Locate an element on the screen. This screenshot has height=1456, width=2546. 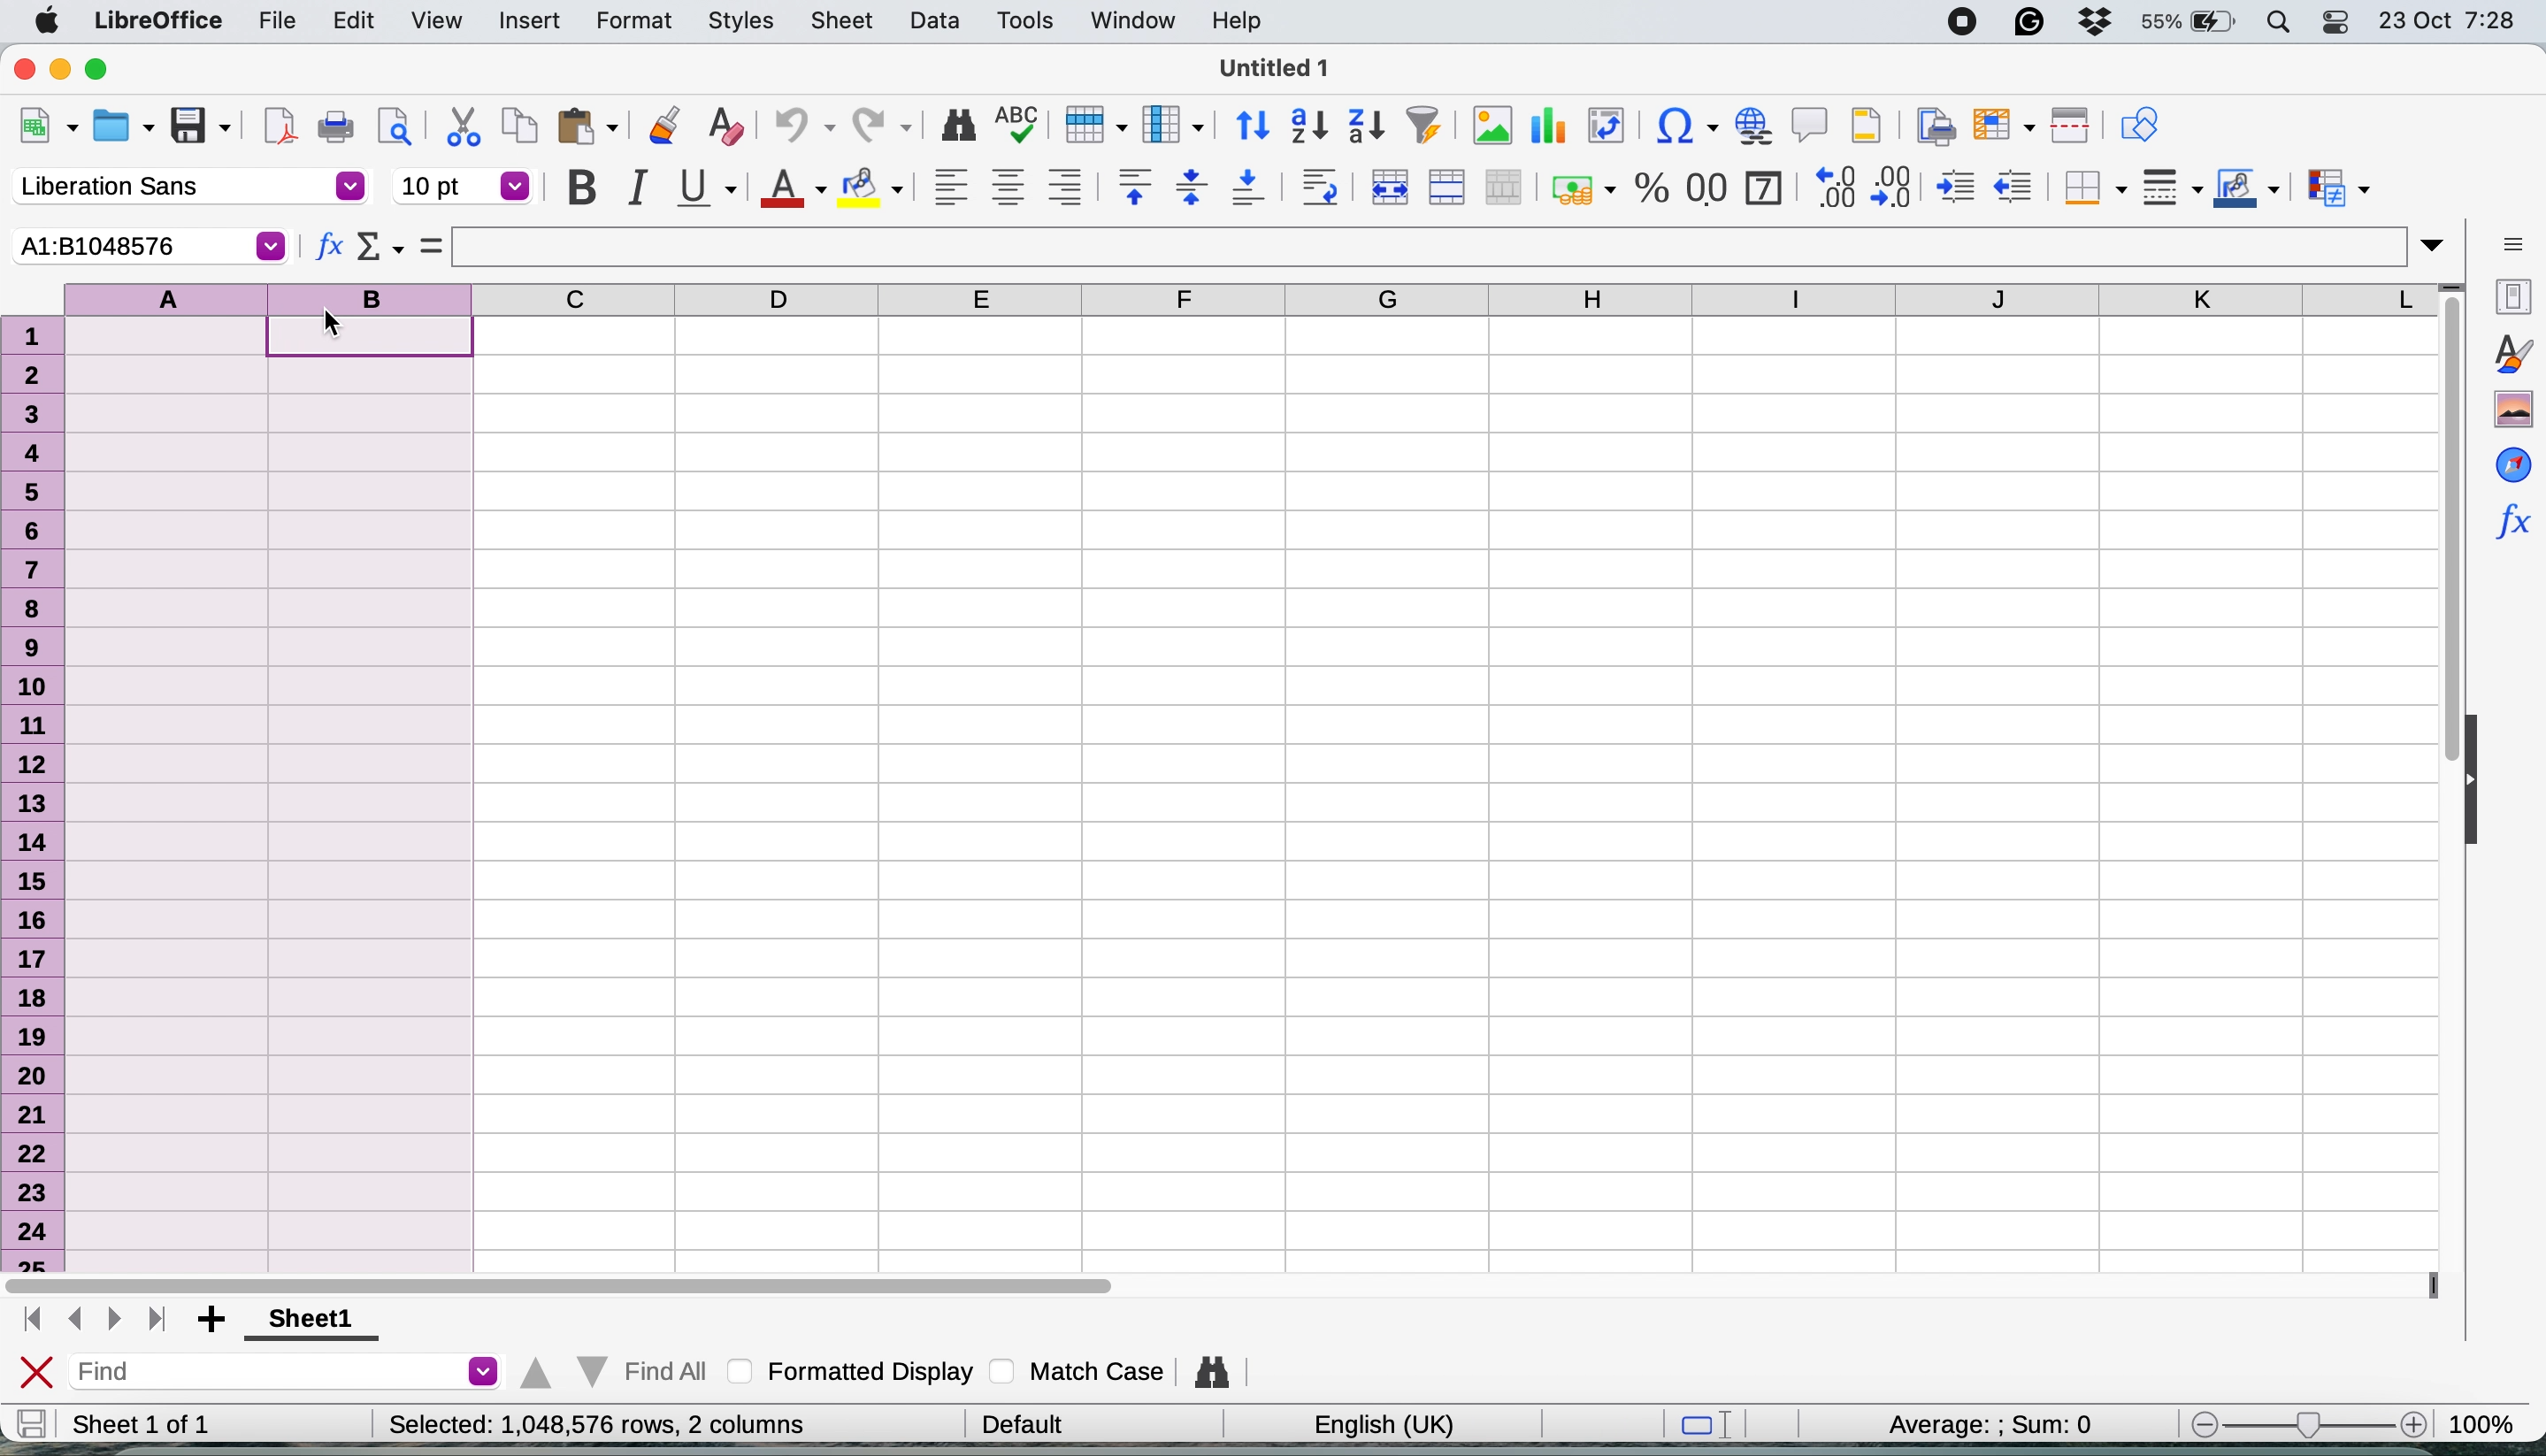
insert special characters is located at coordinates (1683, 126).